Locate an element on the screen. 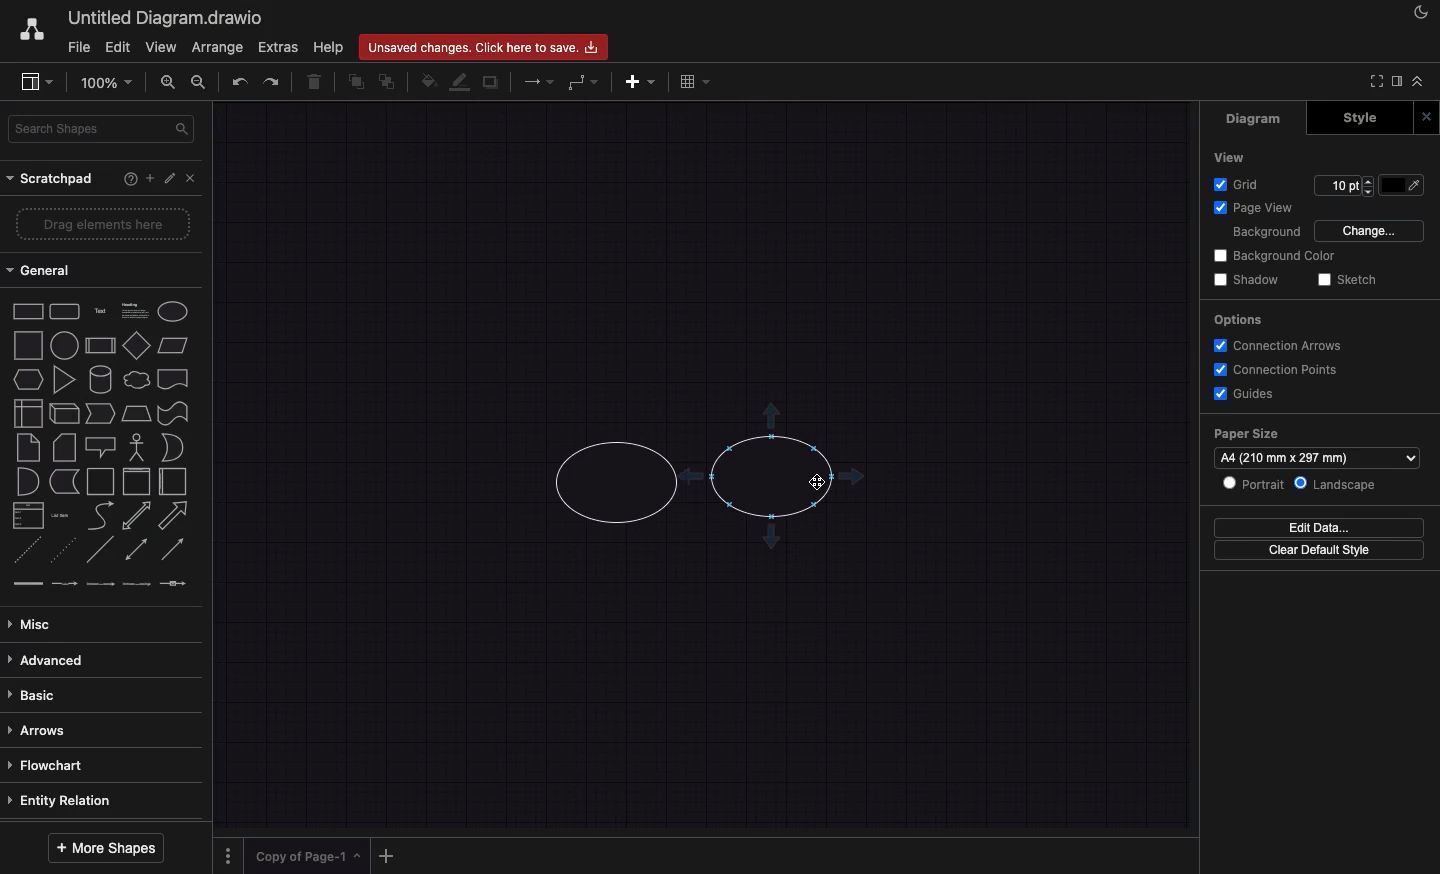 This screenshot has width=1440, height=874. view is located at coordinates (1231, 157).